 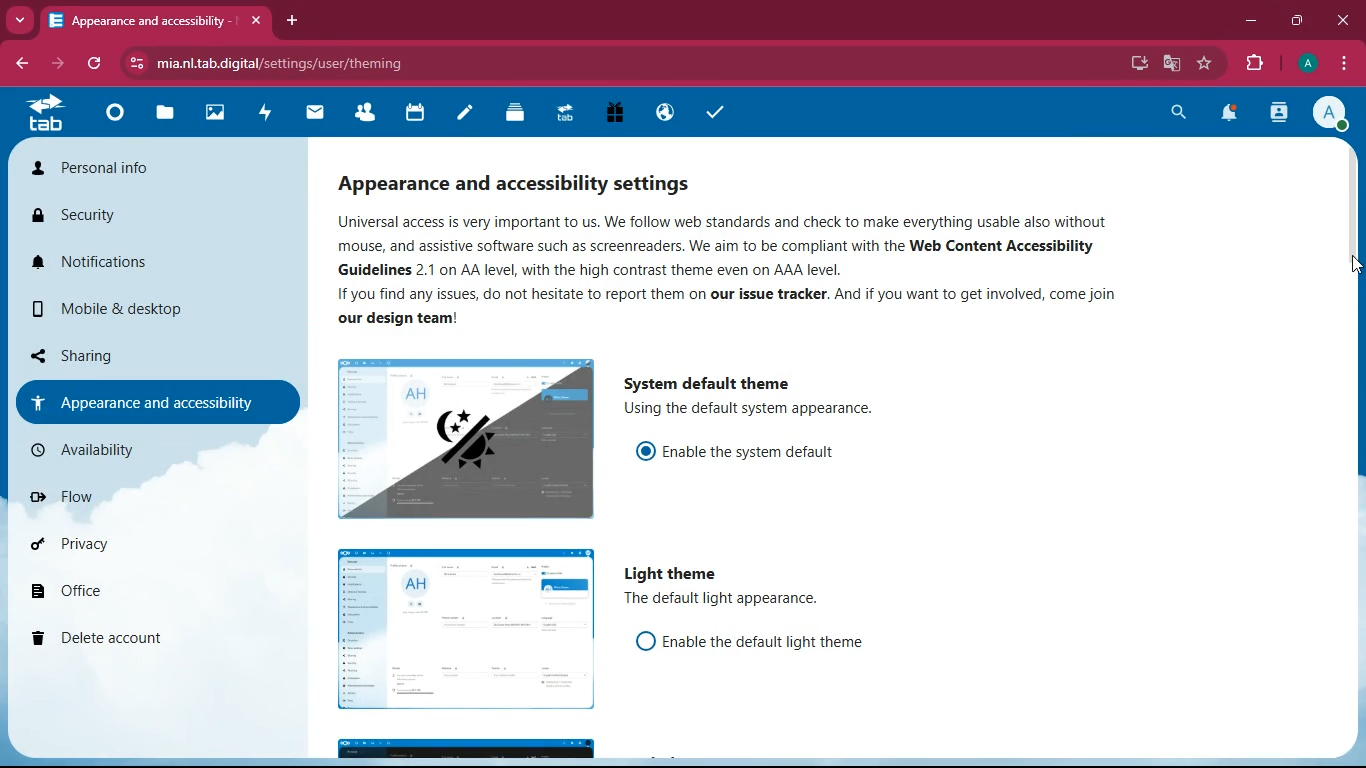 I want to click on scroll bar, so click(x=1351, y=335).